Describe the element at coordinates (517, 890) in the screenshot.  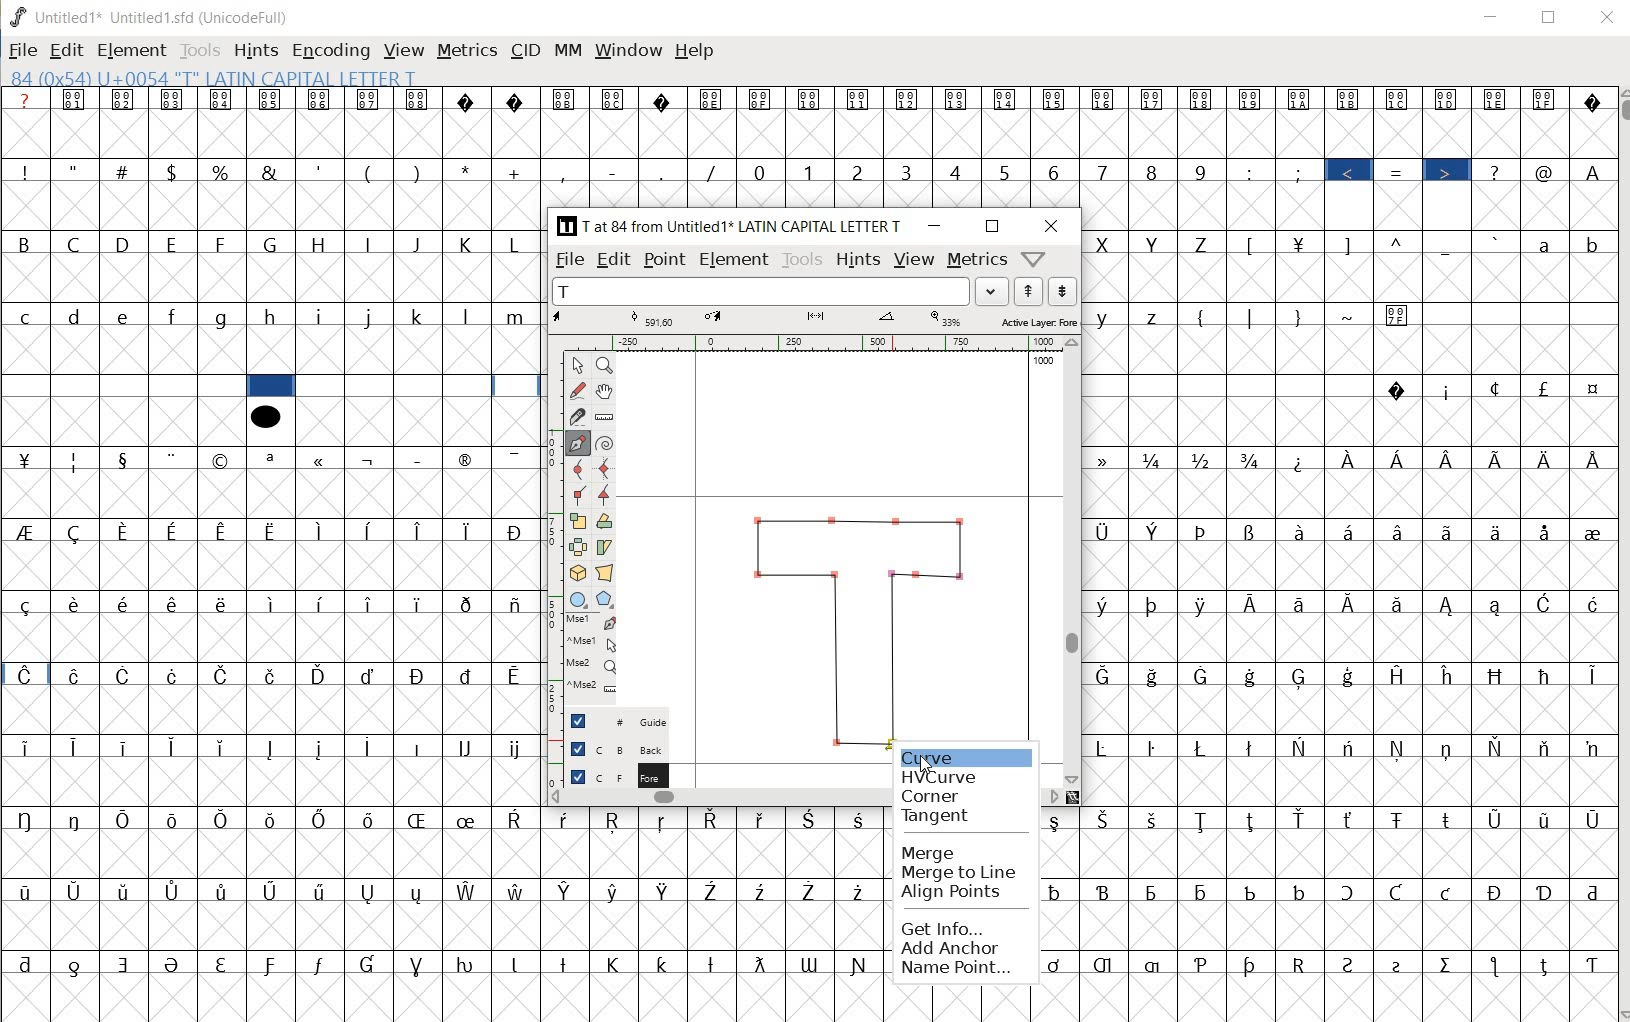
I see `Symbol` at that location.